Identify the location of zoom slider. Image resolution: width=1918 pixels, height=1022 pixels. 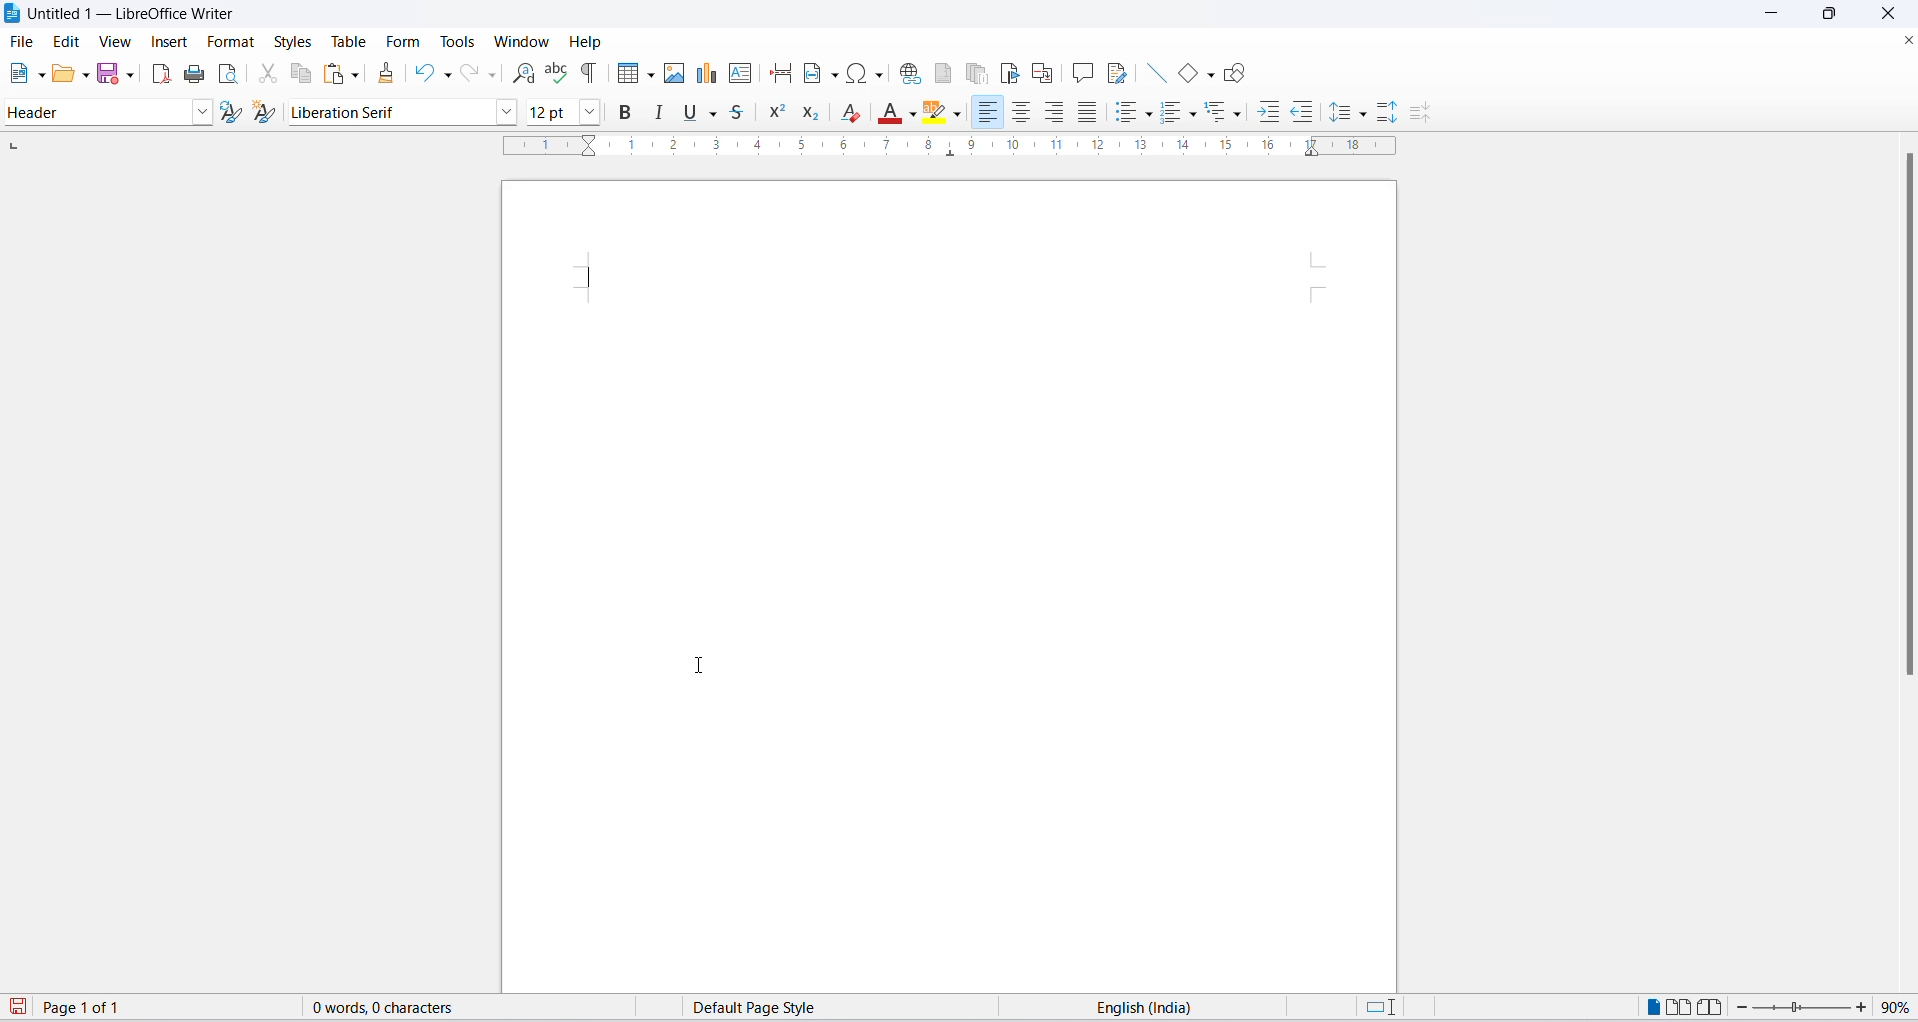
(1798, 1010).